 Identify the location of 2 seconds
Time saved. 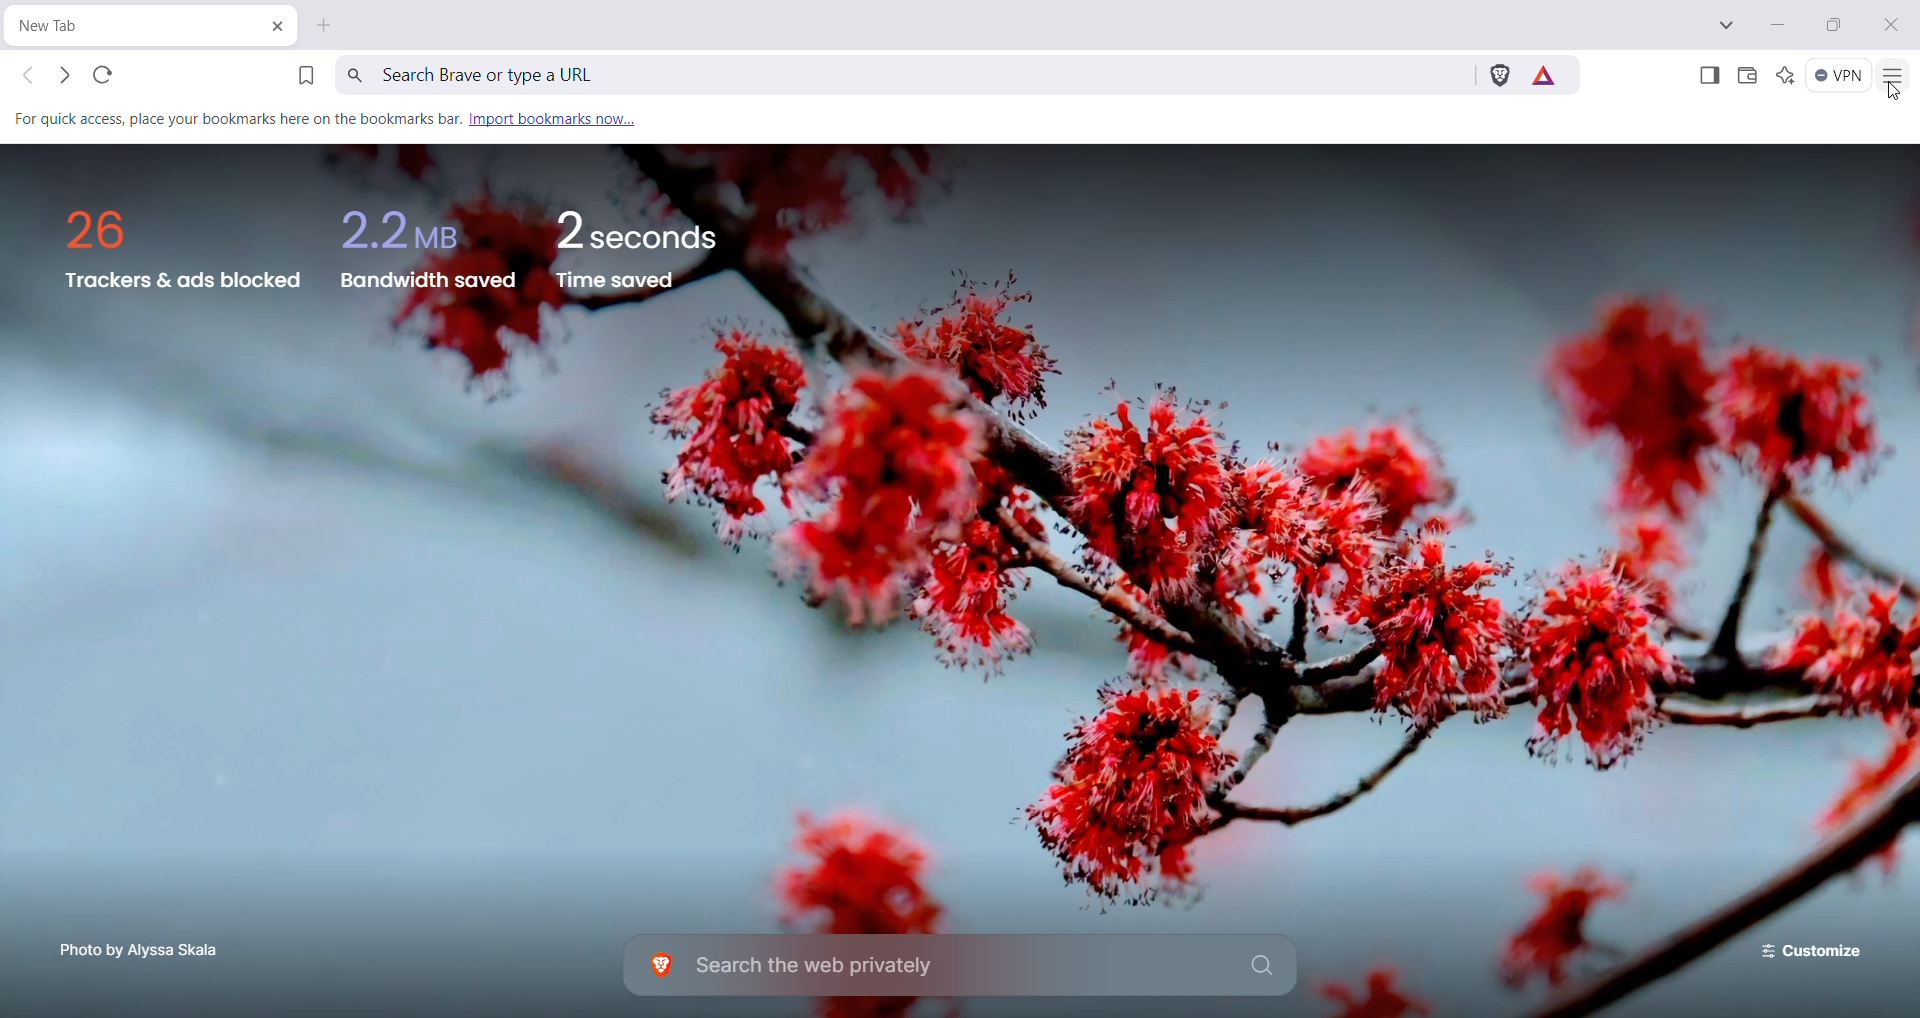
(650, 243).